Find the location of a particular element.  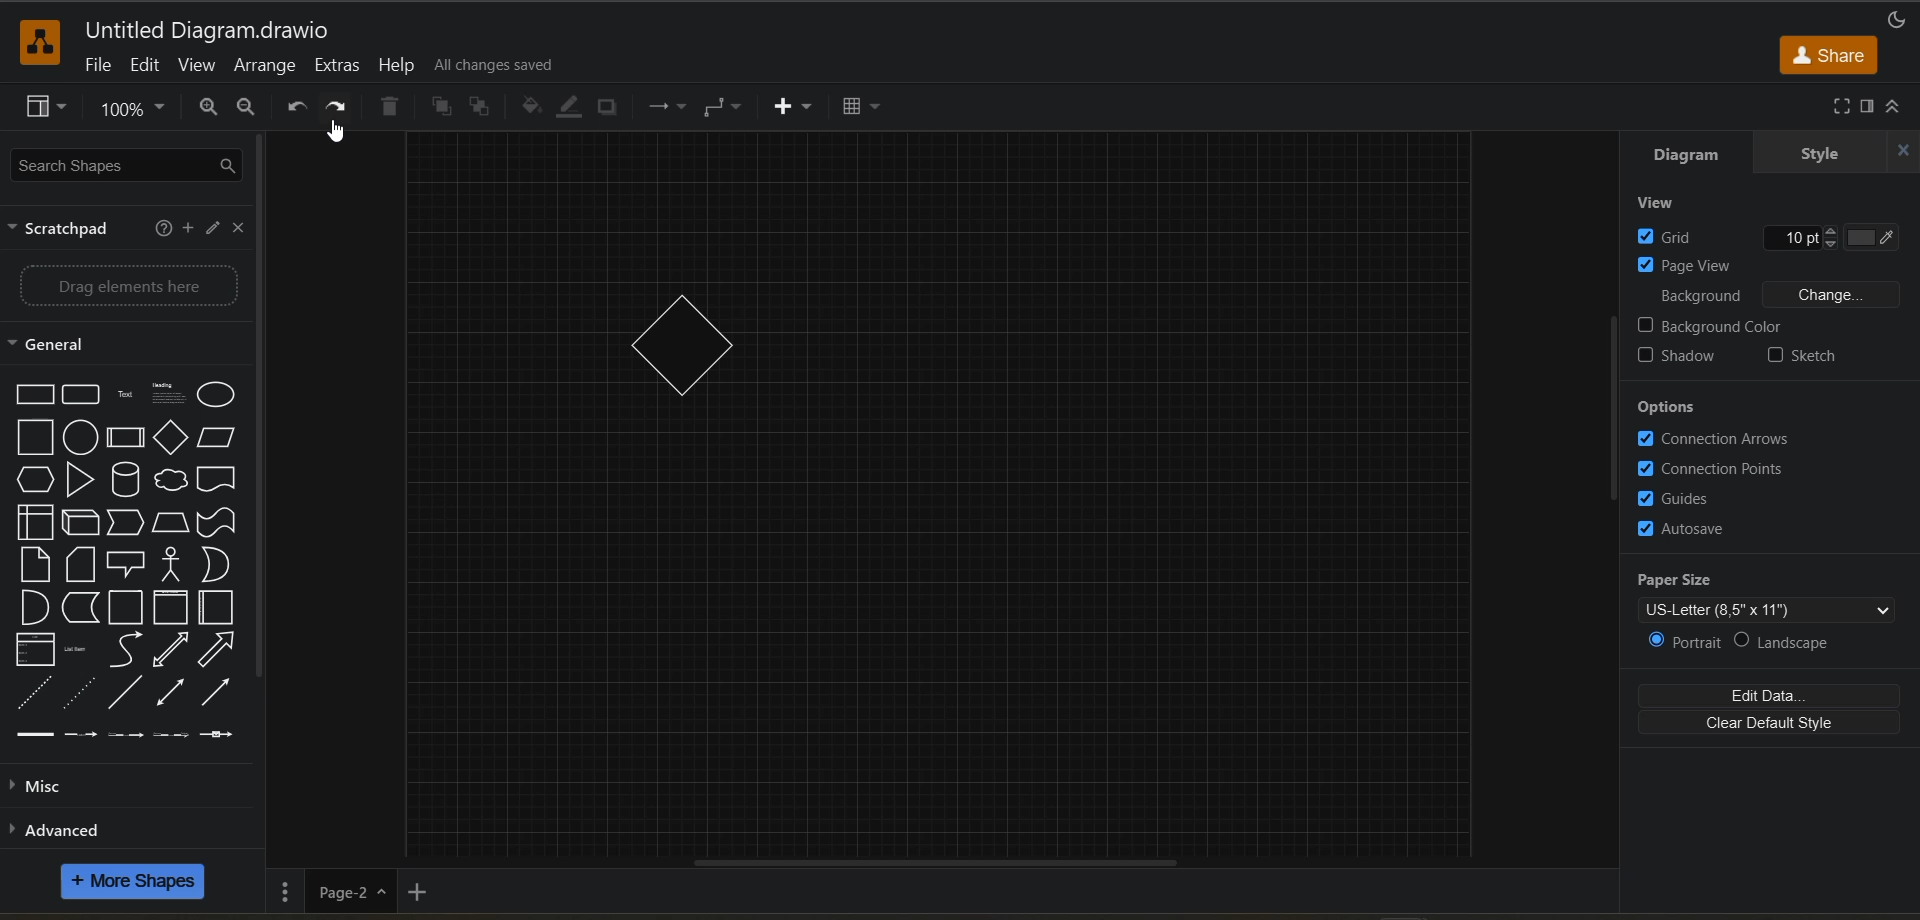

edit data is located at coordinates (1768, 693).